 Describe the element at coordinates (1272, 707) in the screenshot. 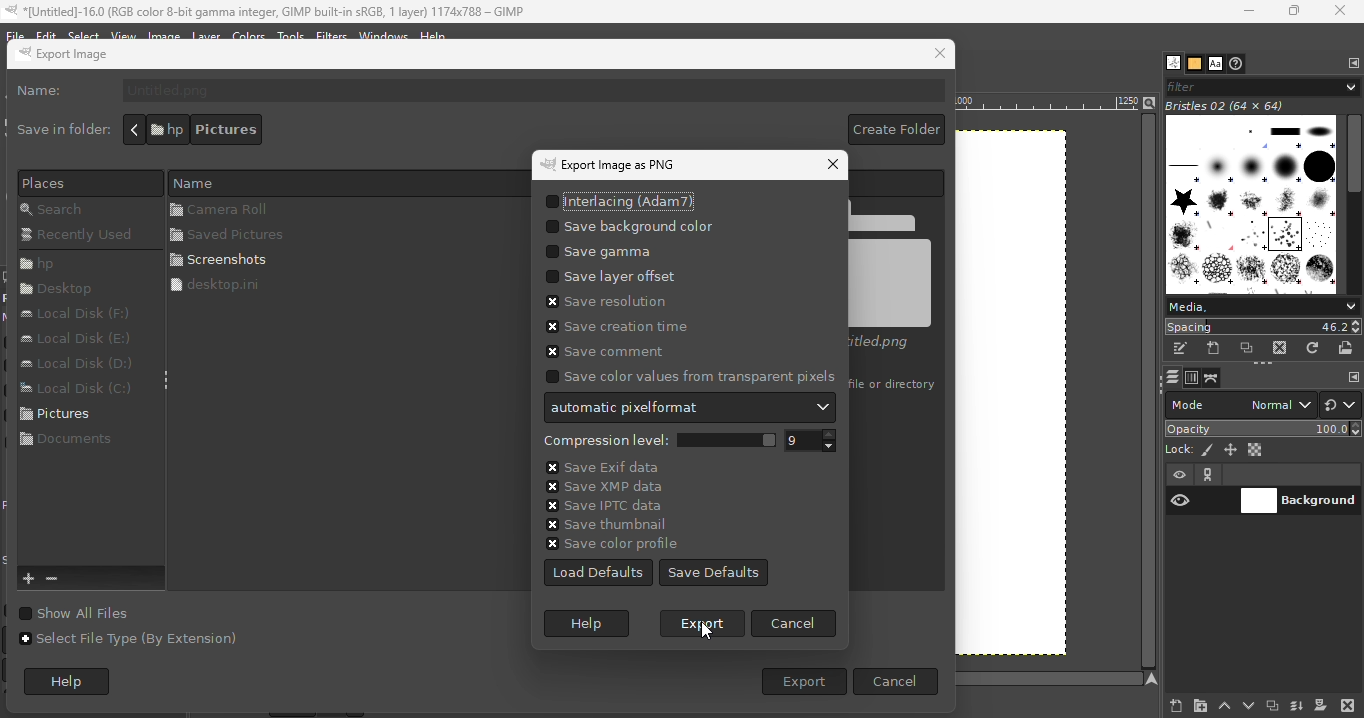

I see `Create the duplicate of the layer` at that location.